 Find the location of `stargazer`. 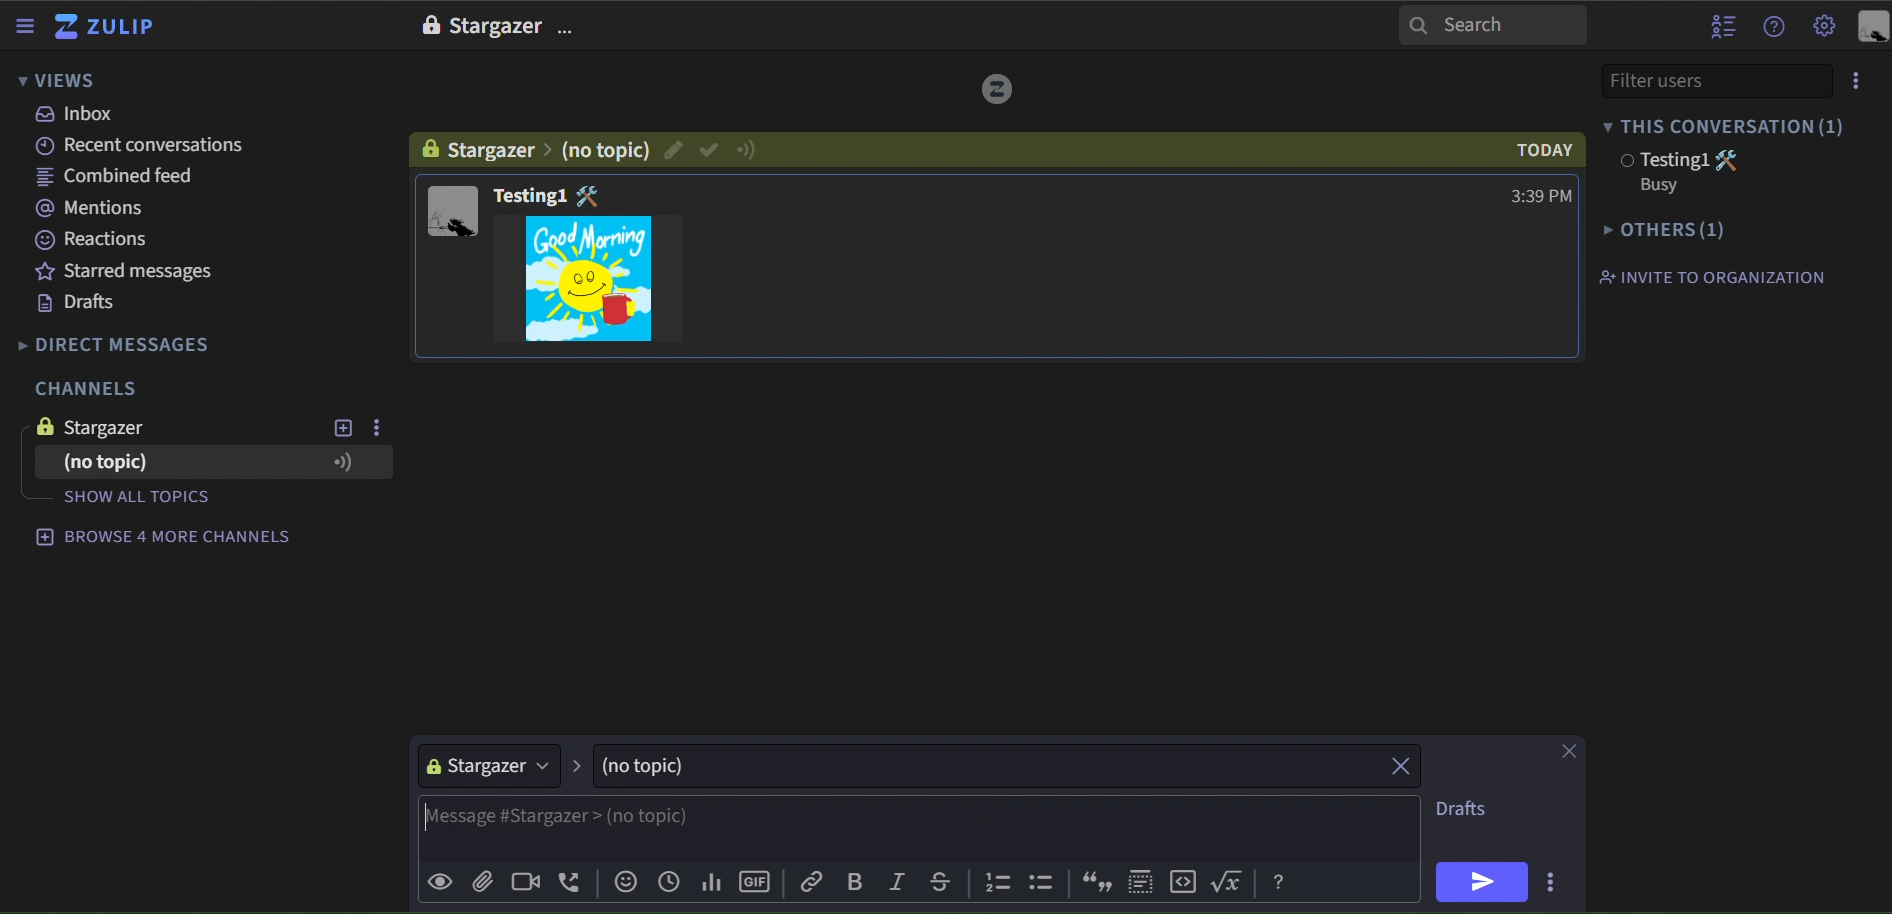

stargazer is located at coordinates (127, 428).